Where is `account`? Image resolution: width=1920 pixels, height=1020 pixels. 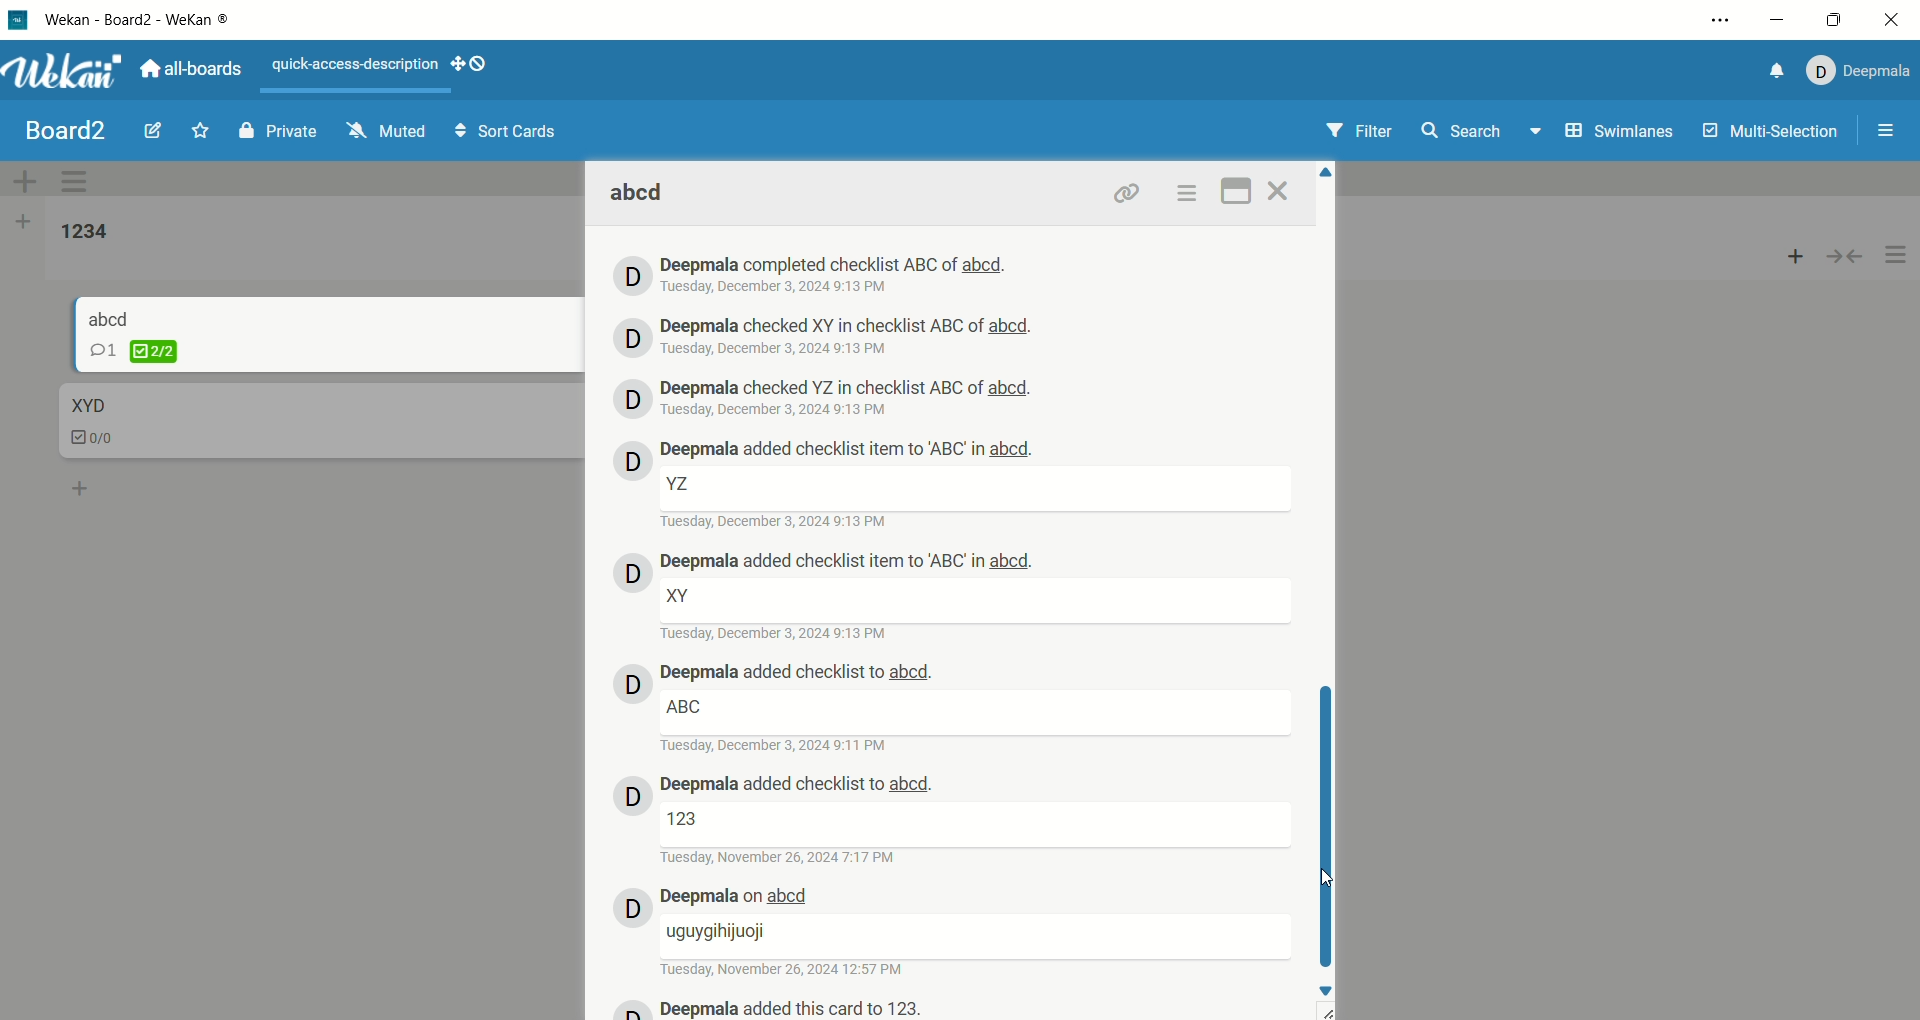
account is located at coordinates (1855, 71).